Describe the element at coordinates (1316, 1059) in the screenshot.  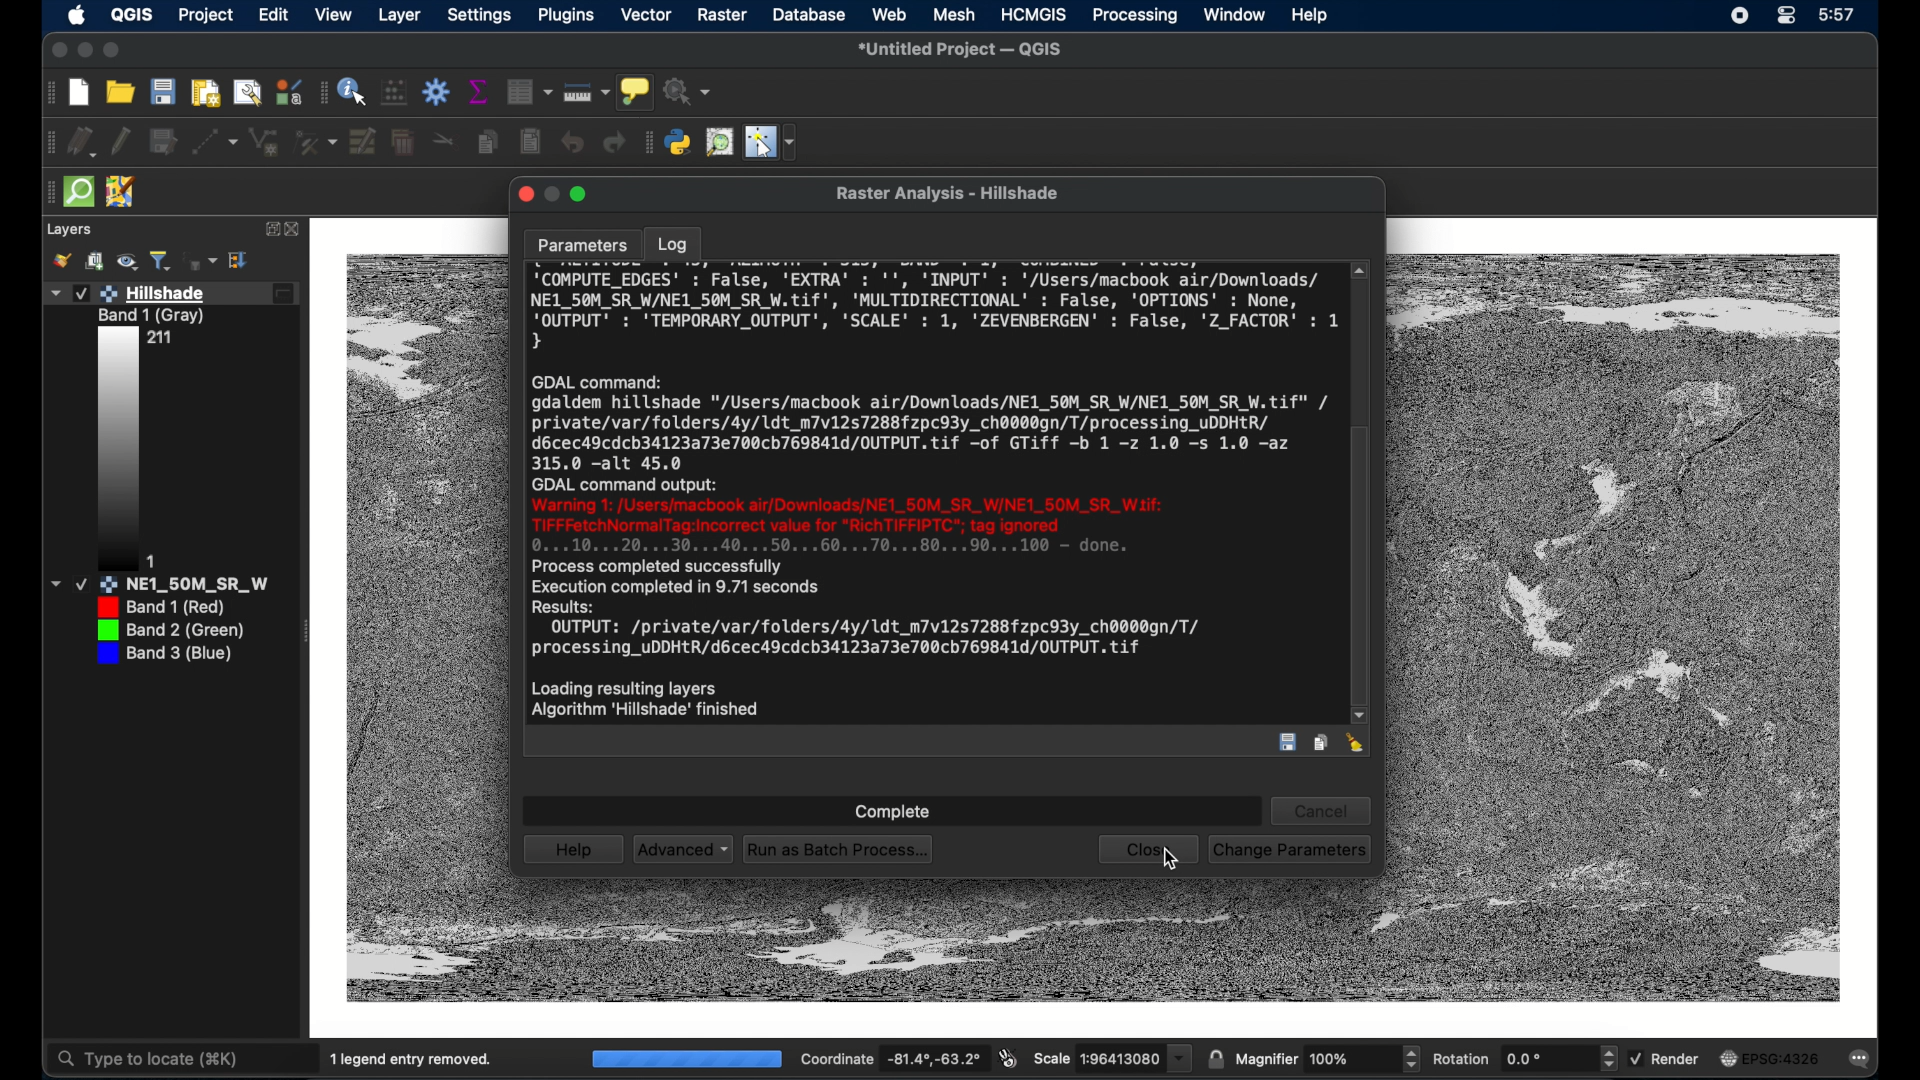
I see `magnifier` at that location.